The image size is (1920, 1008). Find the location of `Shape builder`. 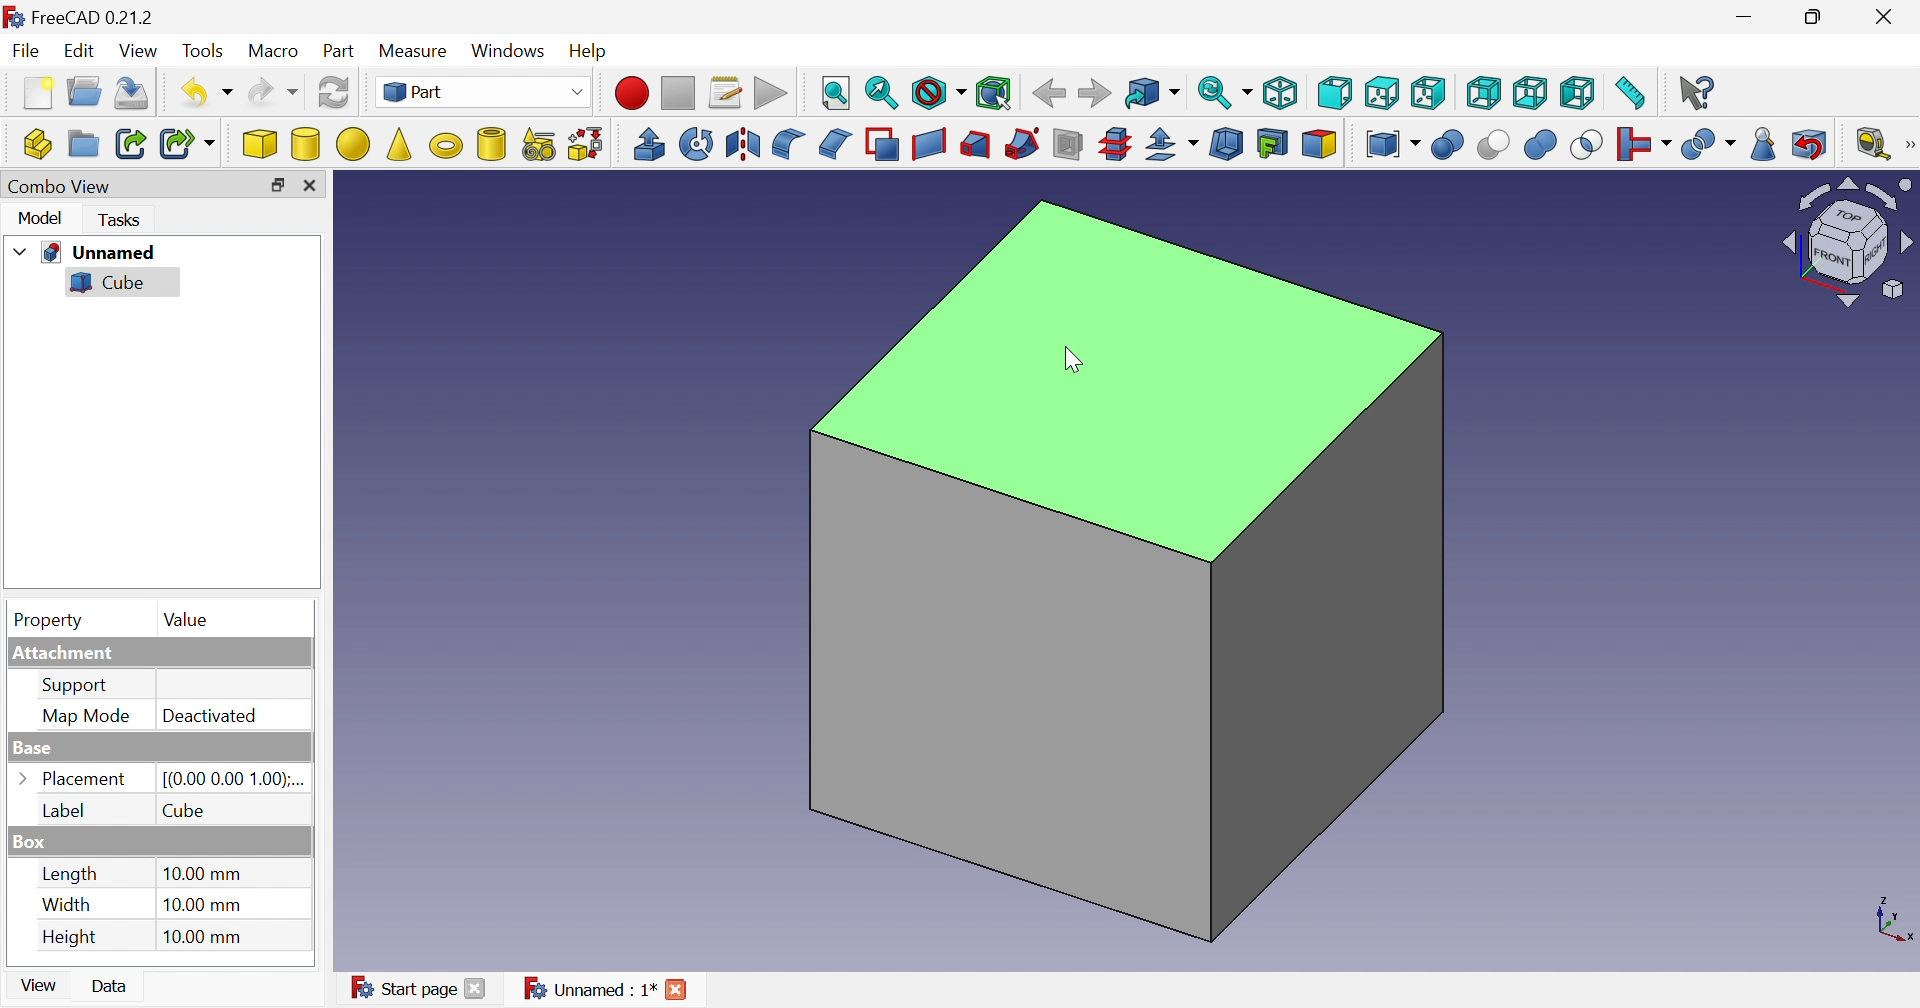

Shape builder is located at coordinates (588, 145).